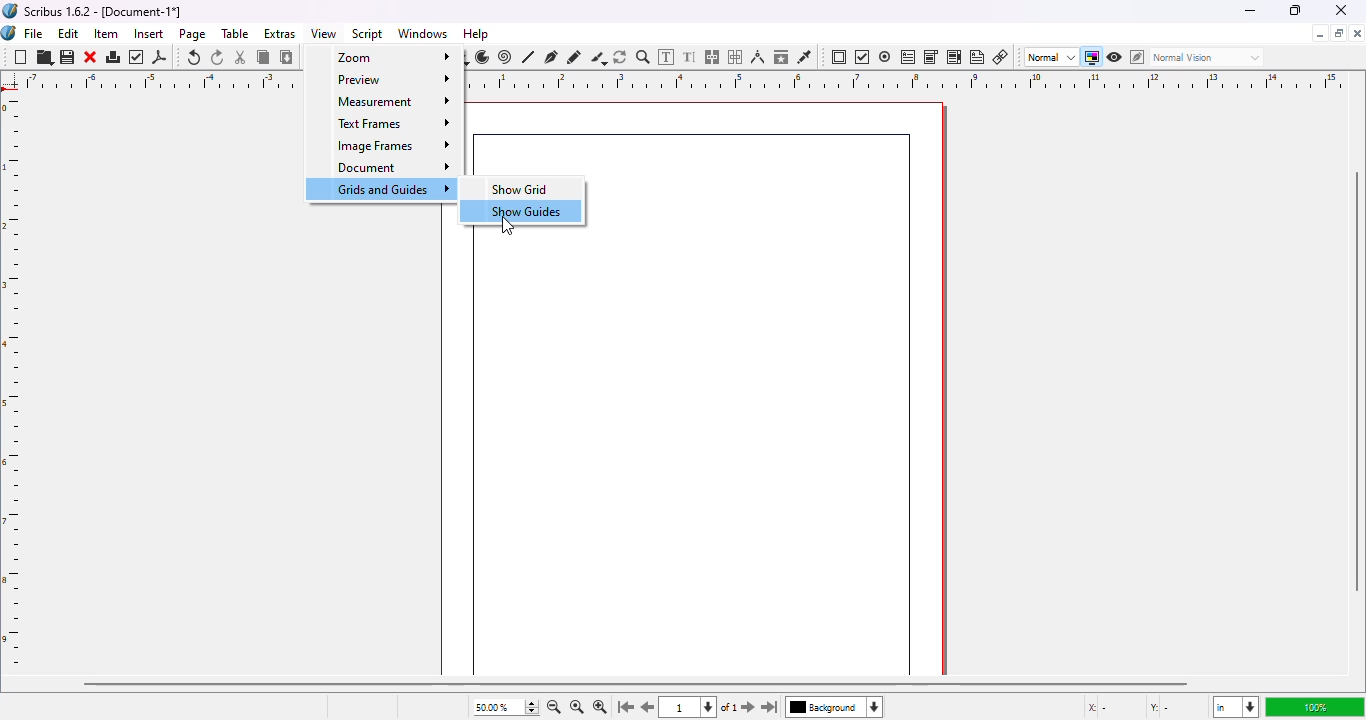 The width and height of the screenshot is (1366, 720). What do you see at coordinates (781, 56) in the screenshot?
I see `copy item properties` at bounding box center [781, 56].